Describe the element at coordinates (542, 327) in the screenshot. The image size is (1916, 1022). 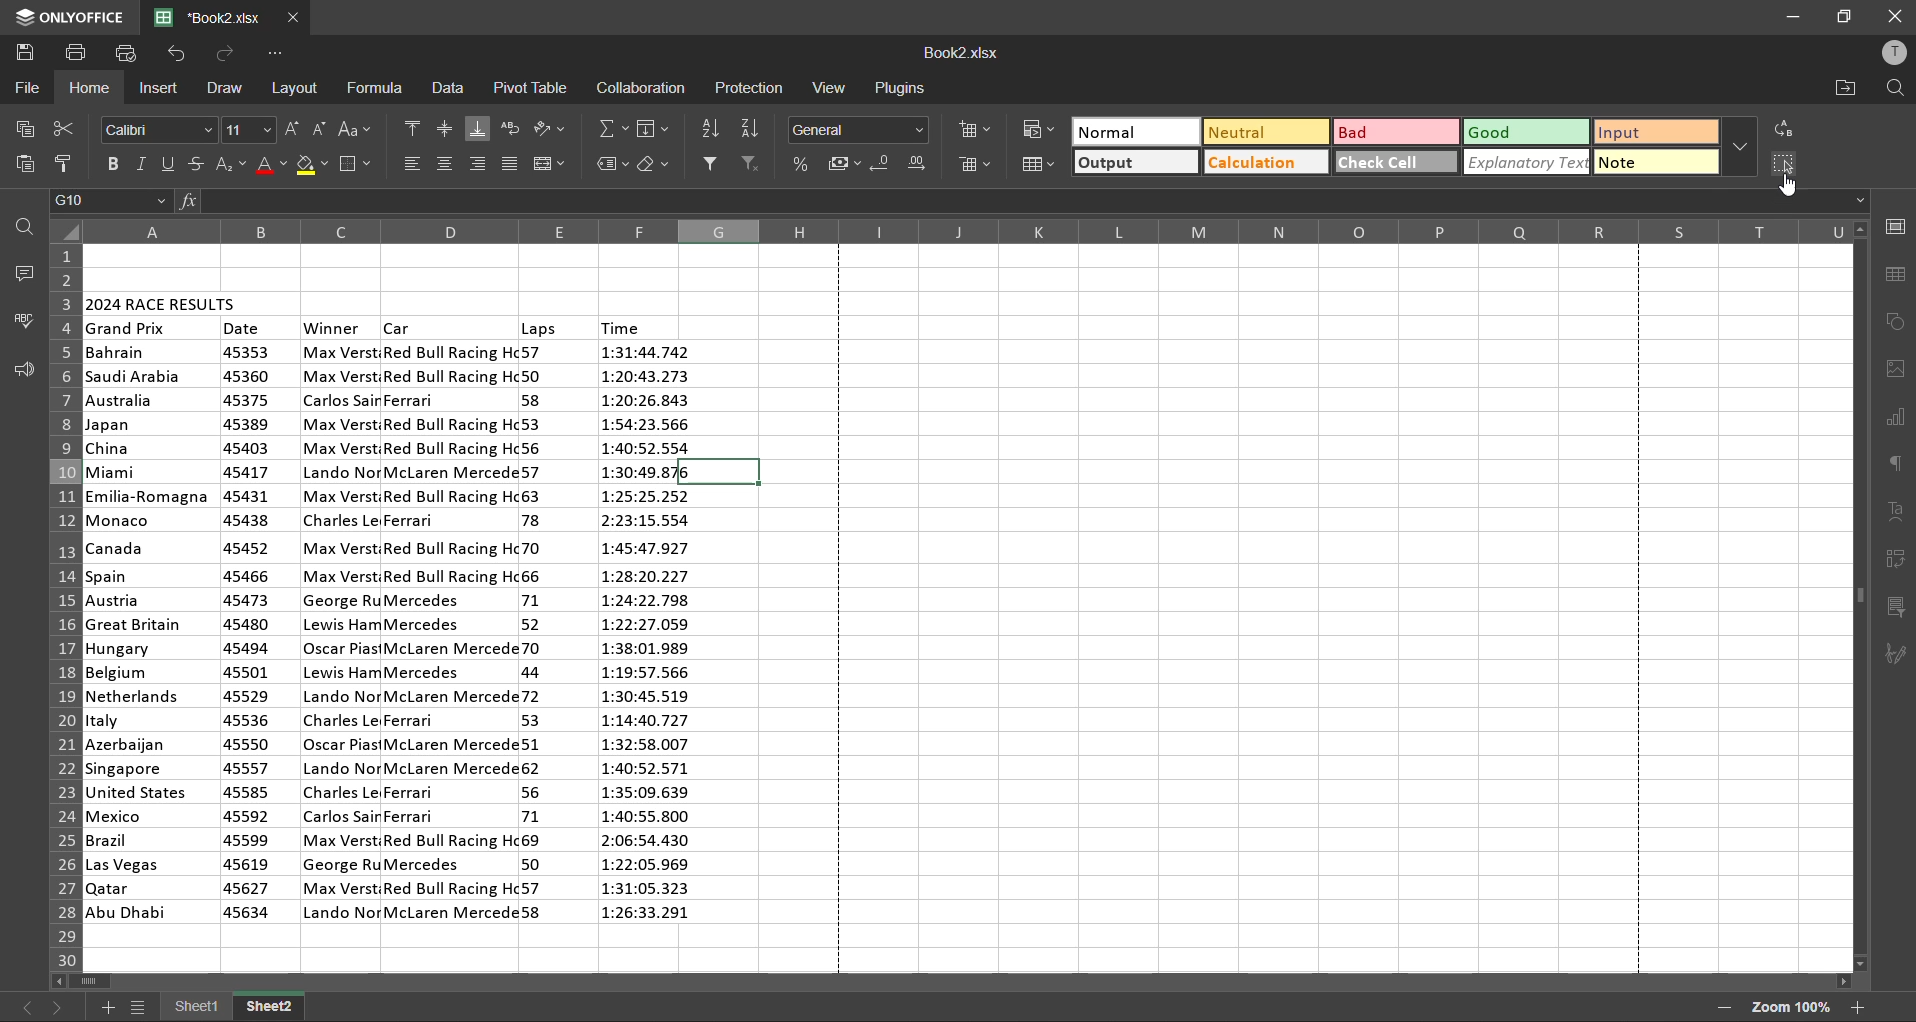
I see `` at that location.